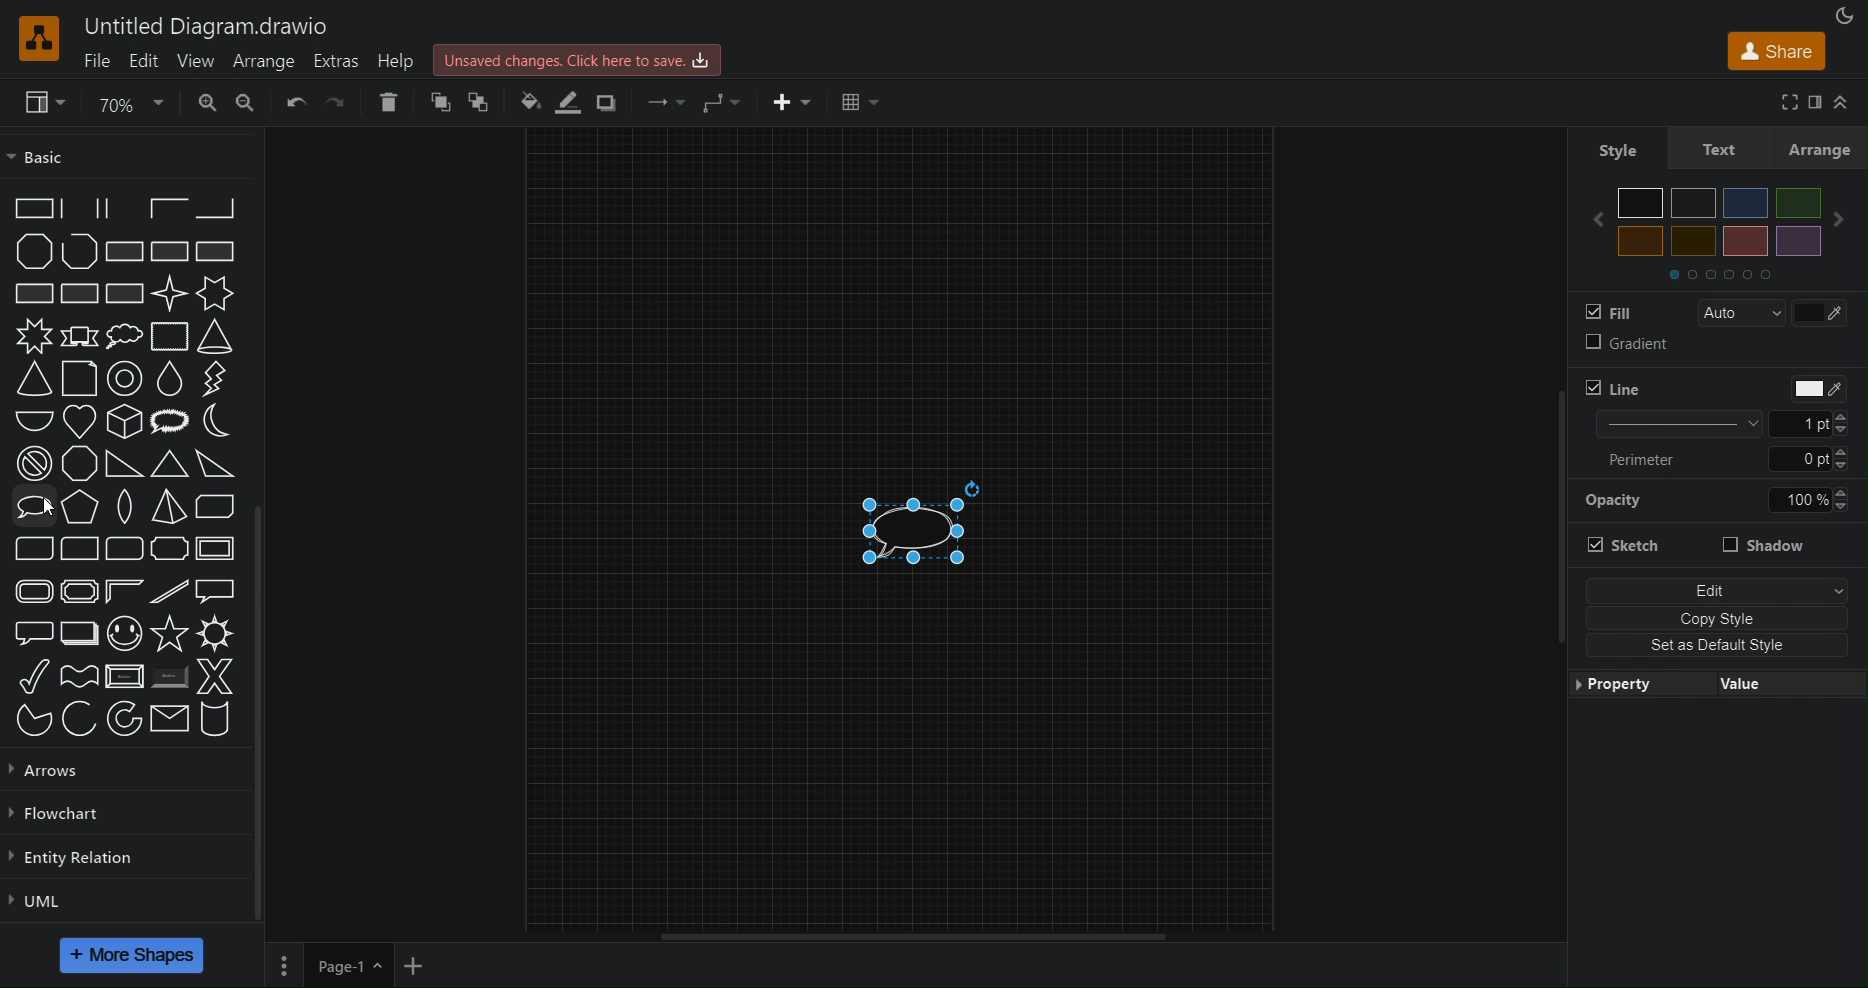  Describe the element at coordinates (215, 465) in the screenshot. I see `Obtuse Triangle` at that location.